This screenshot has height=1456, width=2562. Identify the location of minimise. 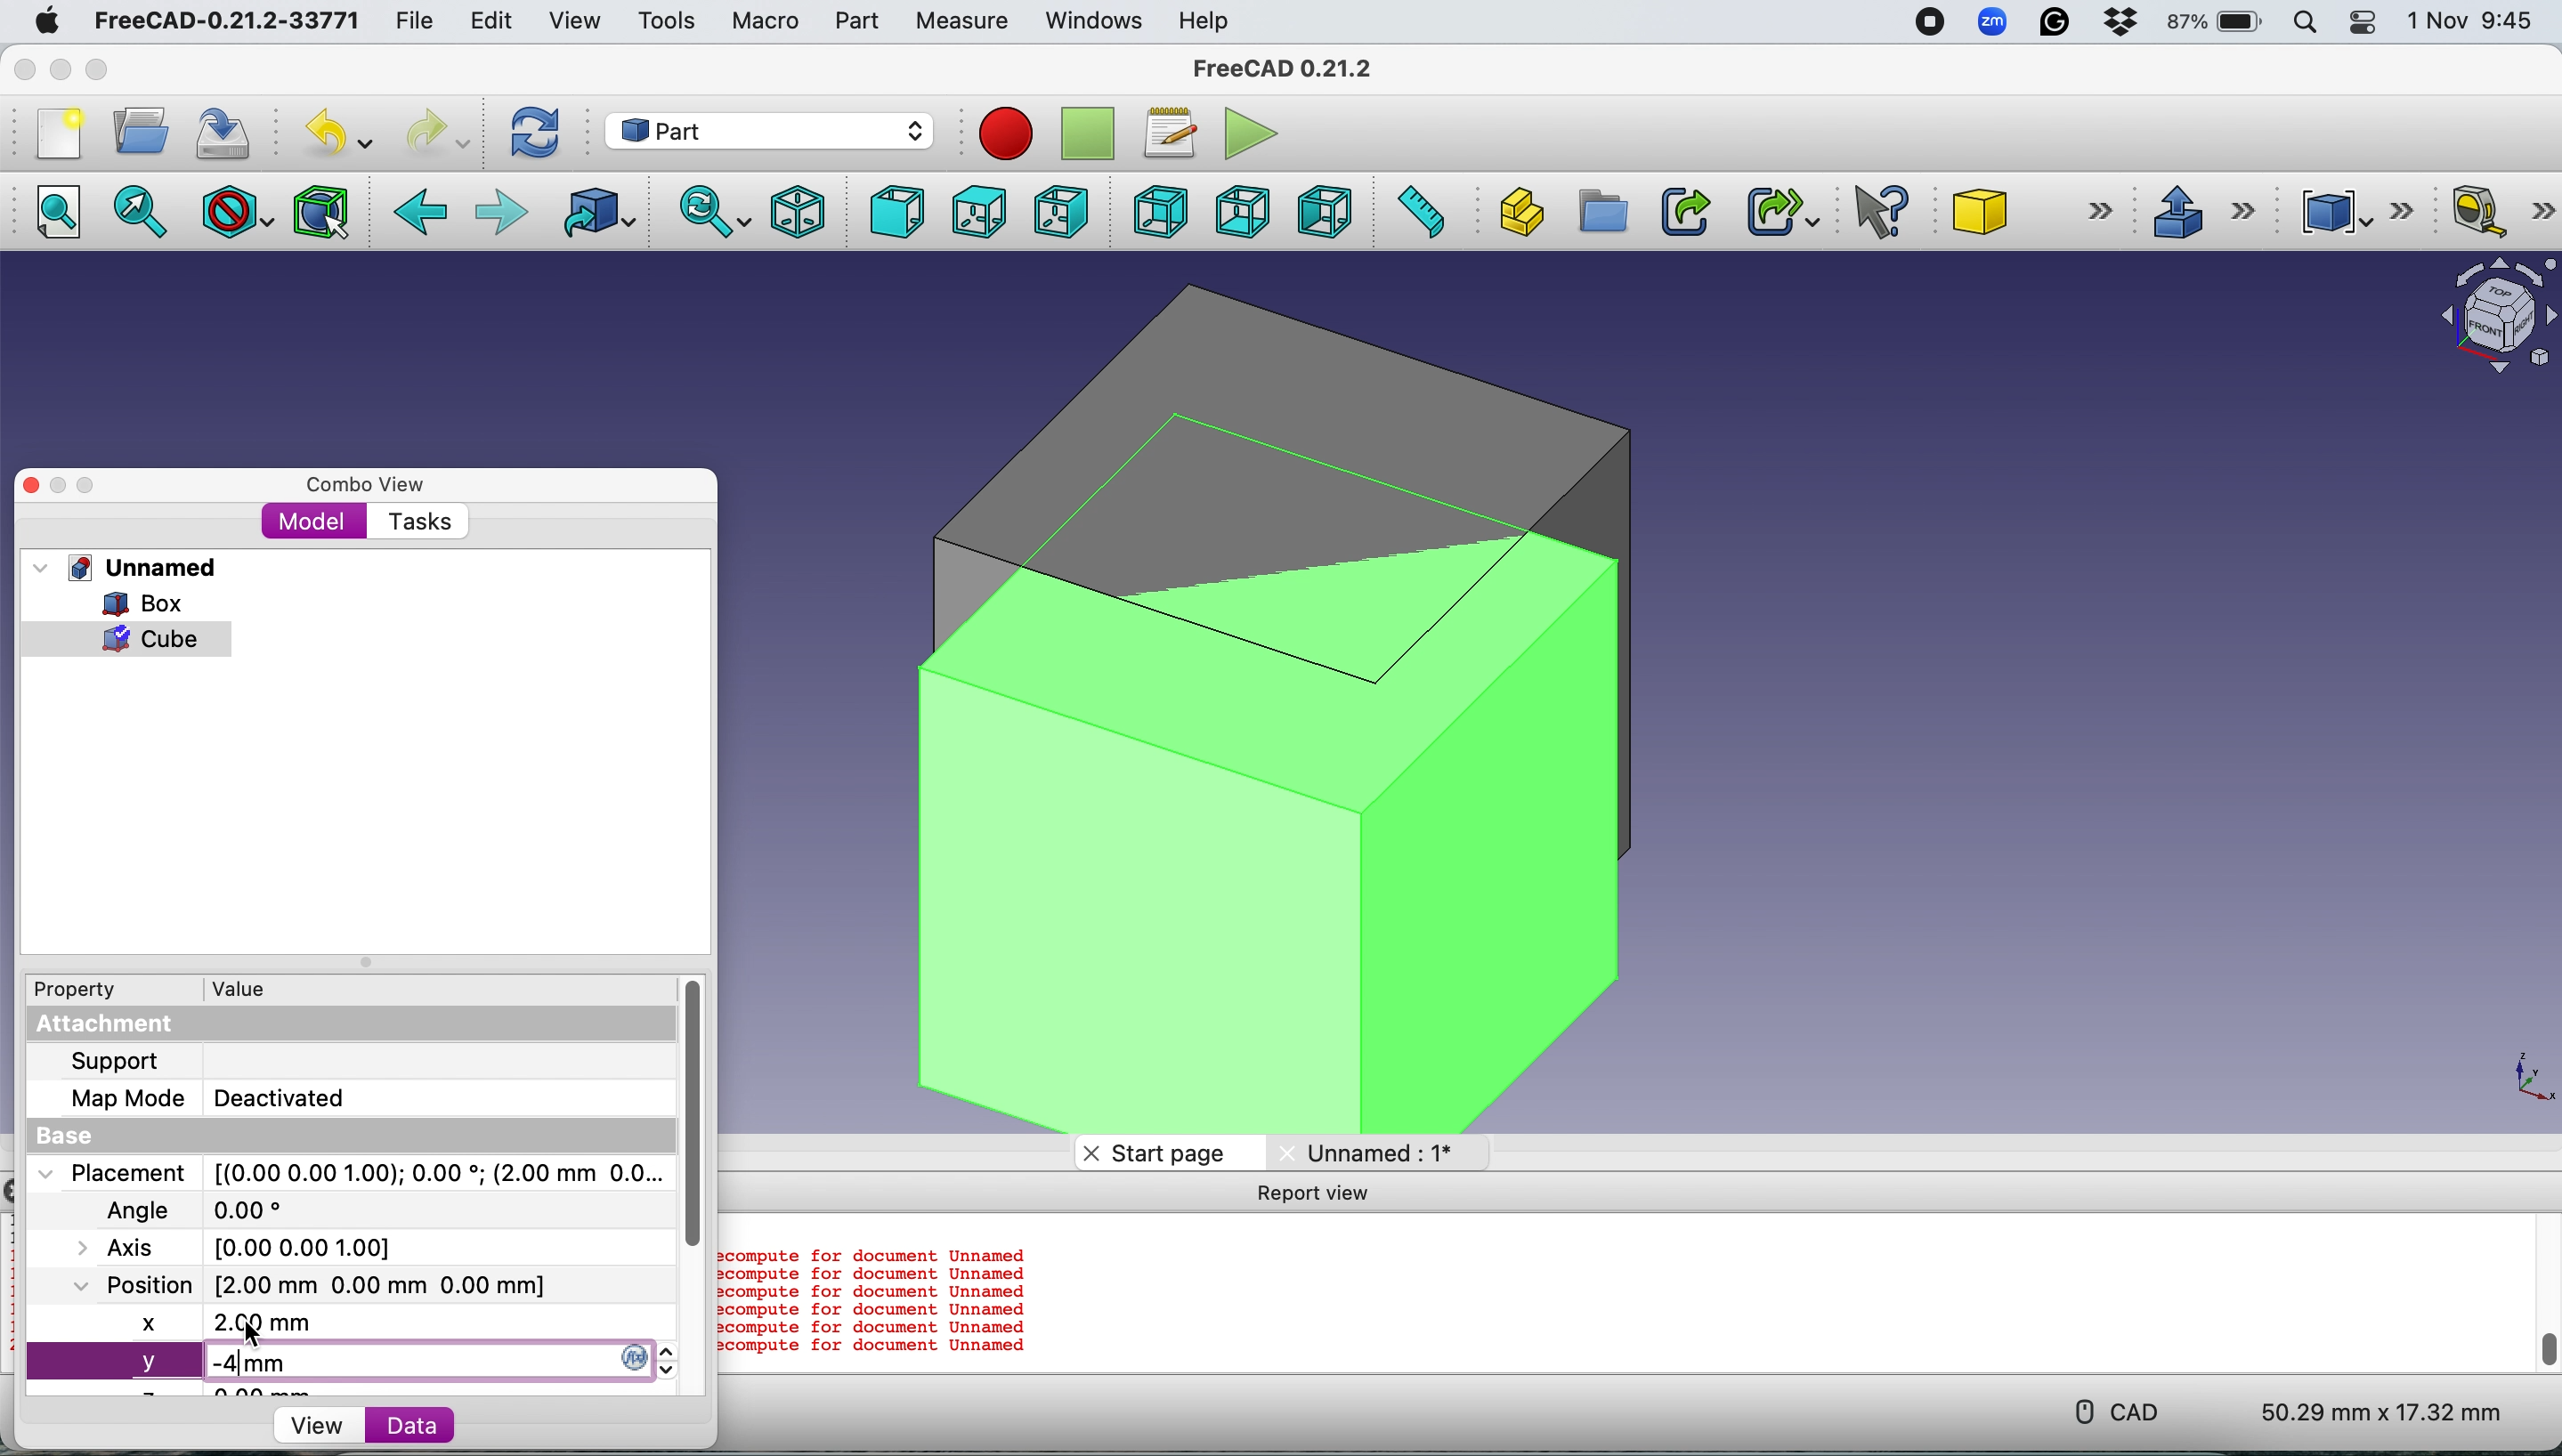
(60, 69).